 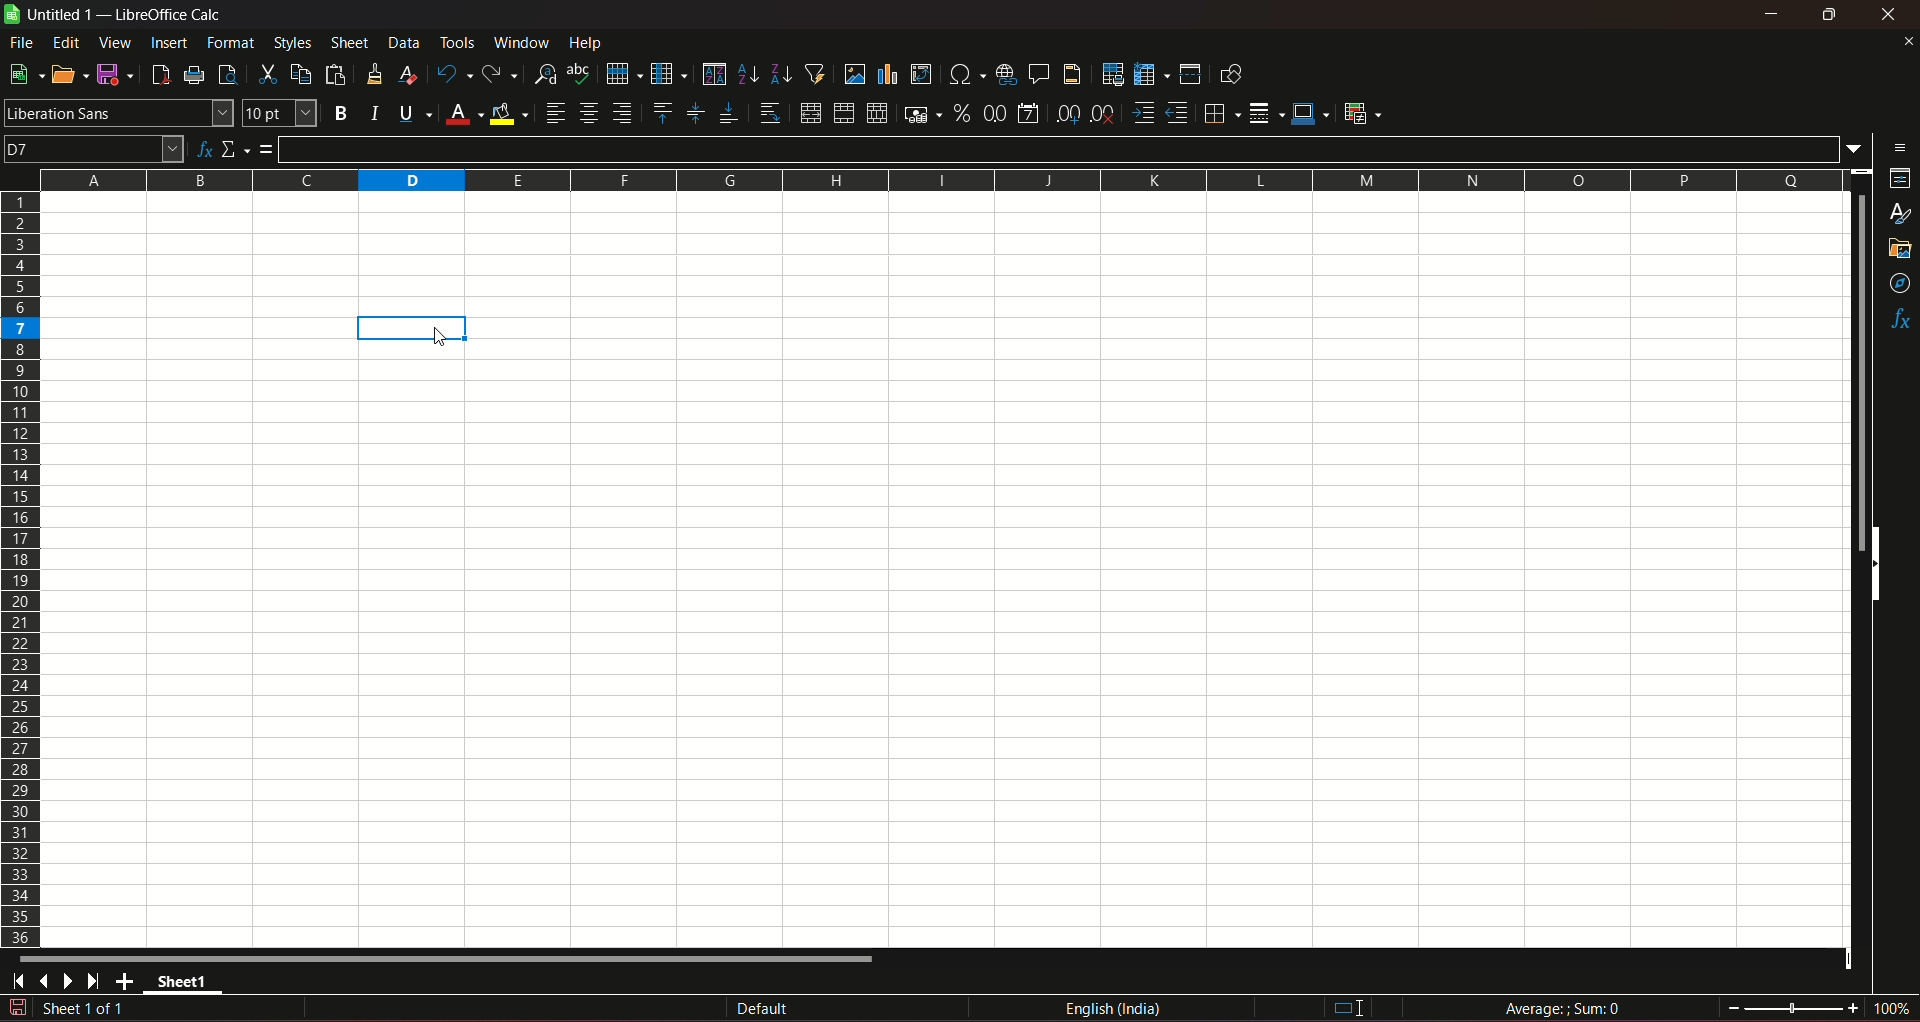 What do you see at coordinates (413, 327) in the screenshot?
I see `highlight` at bounding box center [413, 327].